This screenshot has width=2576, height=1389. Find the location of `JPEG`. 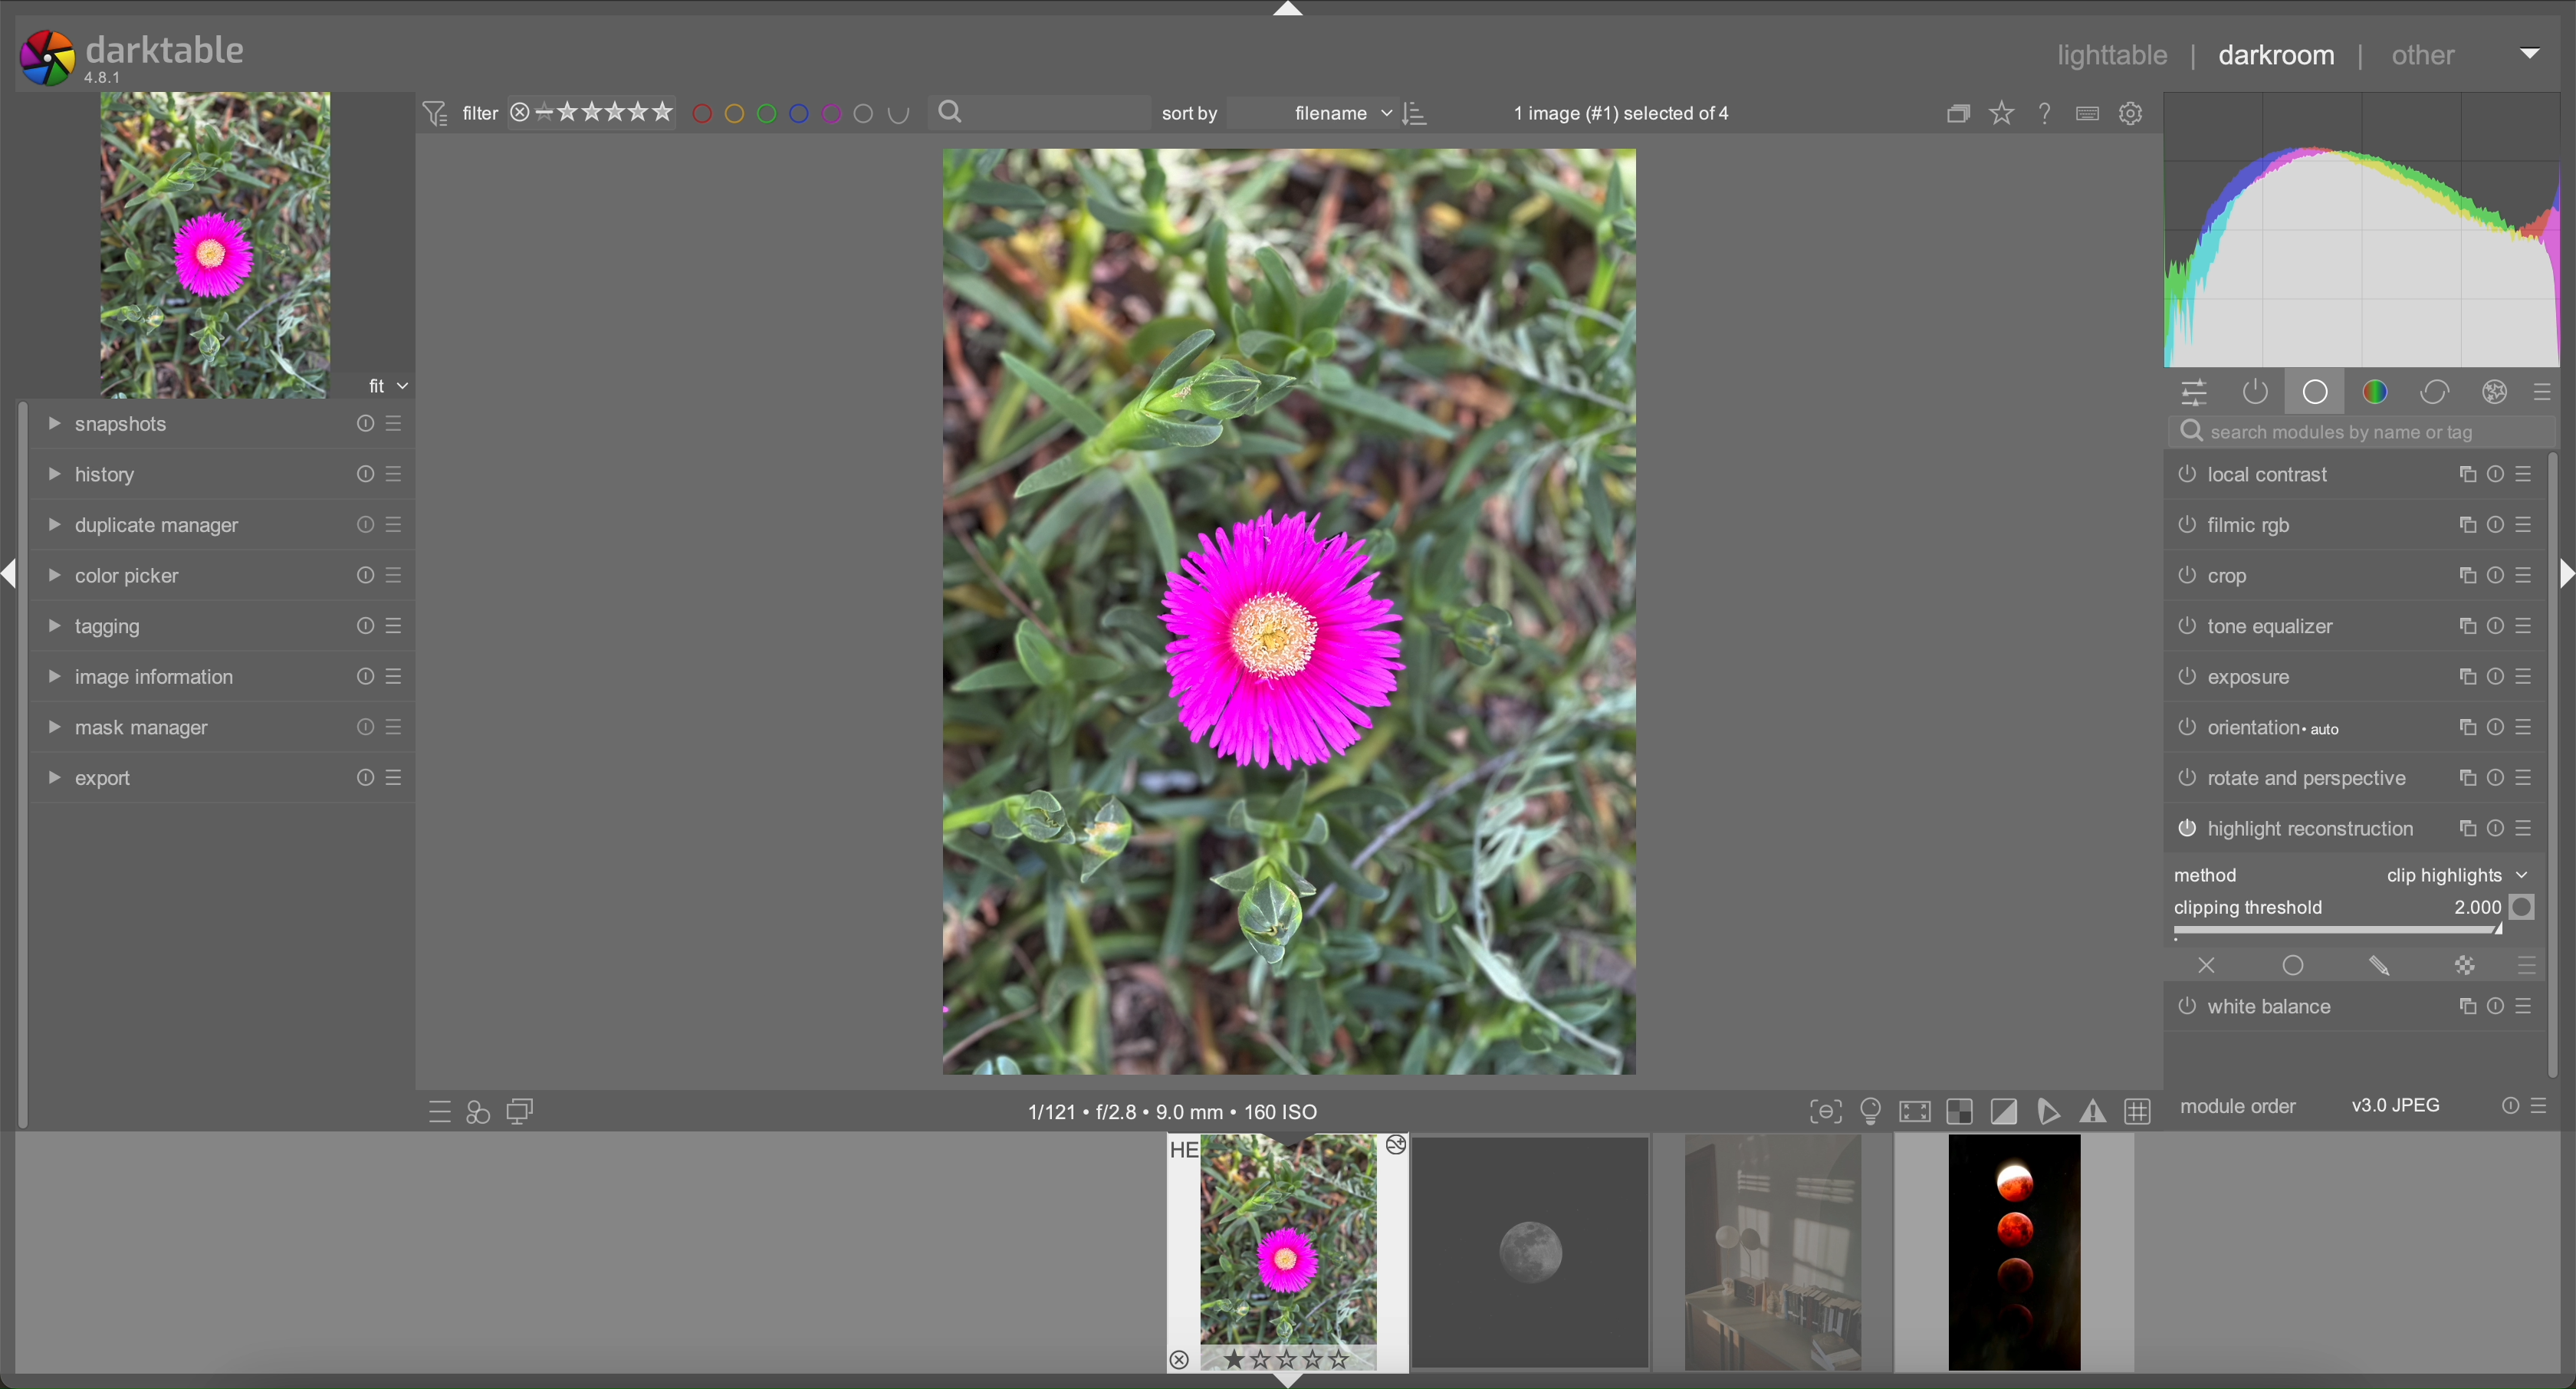

JPEG is located at coordinates (2399, 1105).